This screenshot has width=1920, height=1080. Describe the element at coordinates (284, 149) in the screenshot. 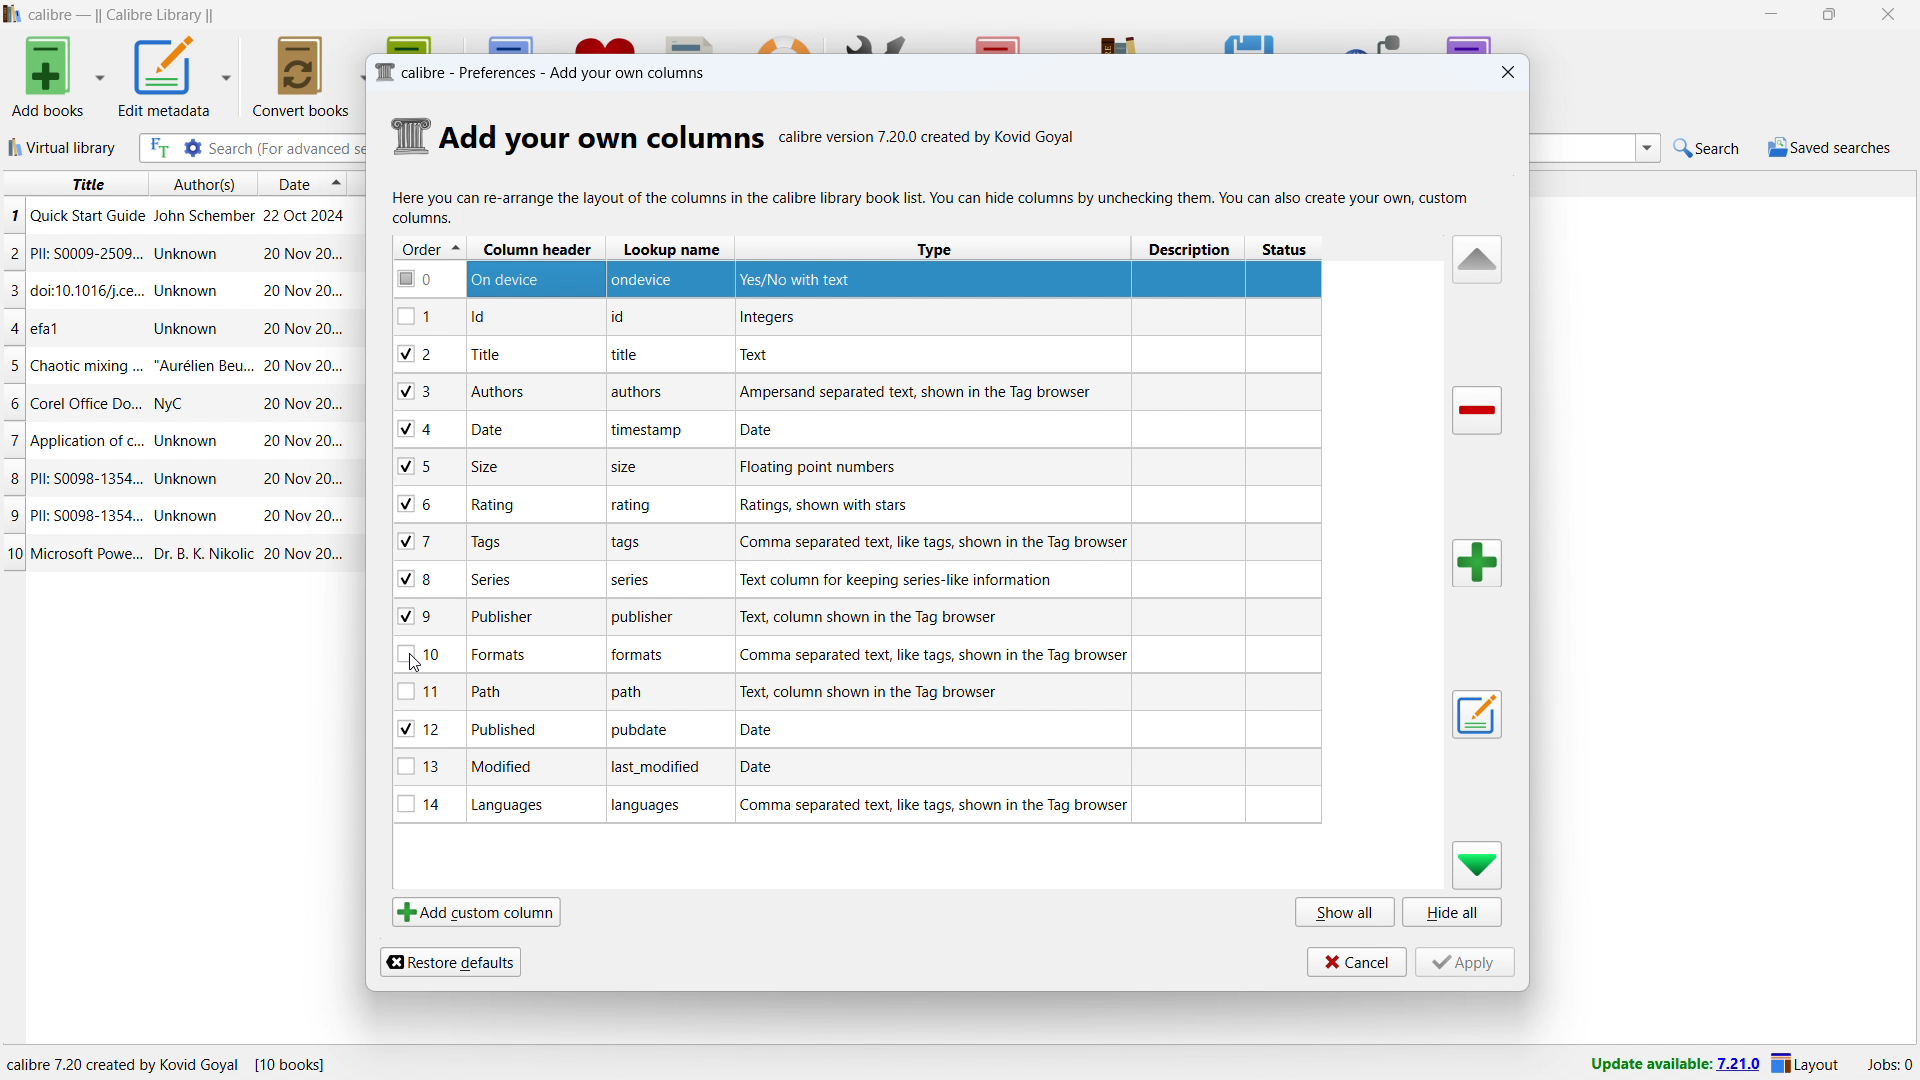

I see `enter search string` at that location.